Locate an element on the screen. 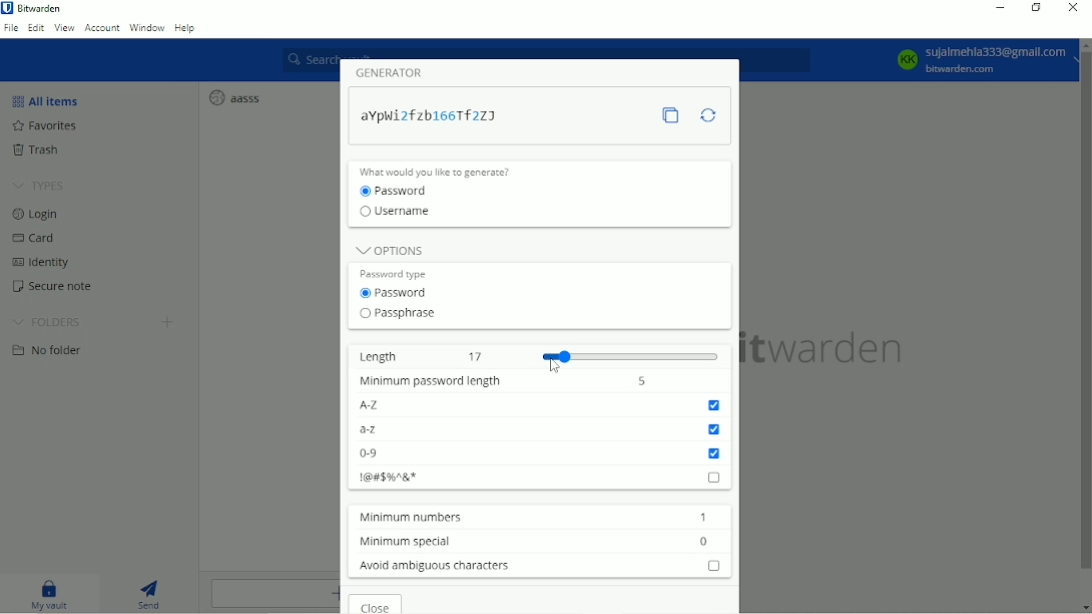 This screenshot has width=1092, height=614. Password is located at coordinates (400, 191).